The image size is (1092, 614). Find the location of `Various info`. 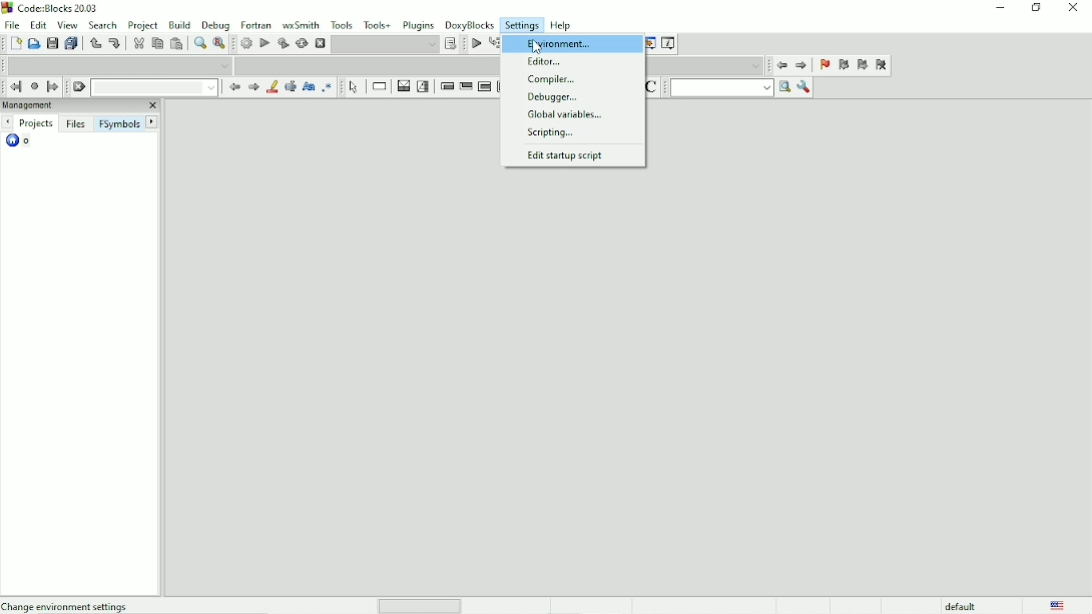

Various info is located at coordinates (669, 42).